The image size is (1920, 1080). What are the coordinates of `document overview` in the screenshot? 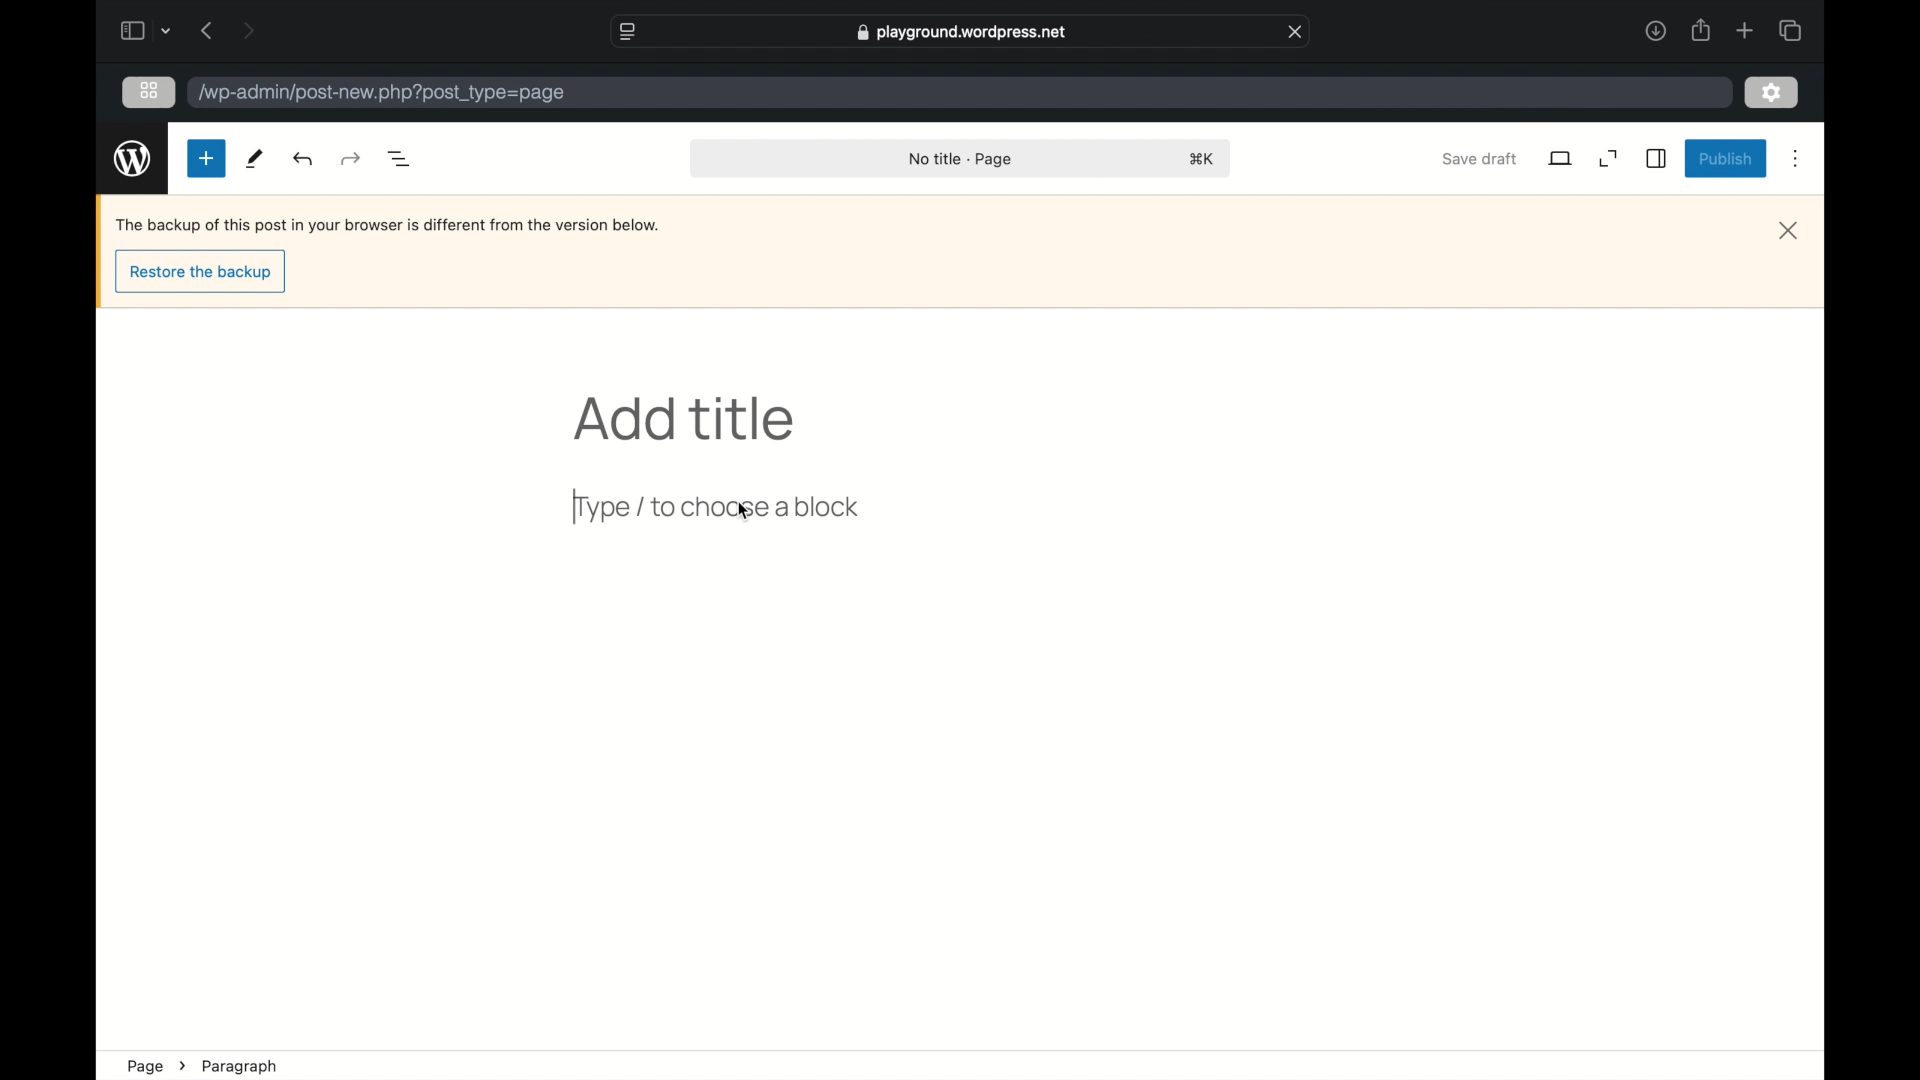 It's located at (398, 157).